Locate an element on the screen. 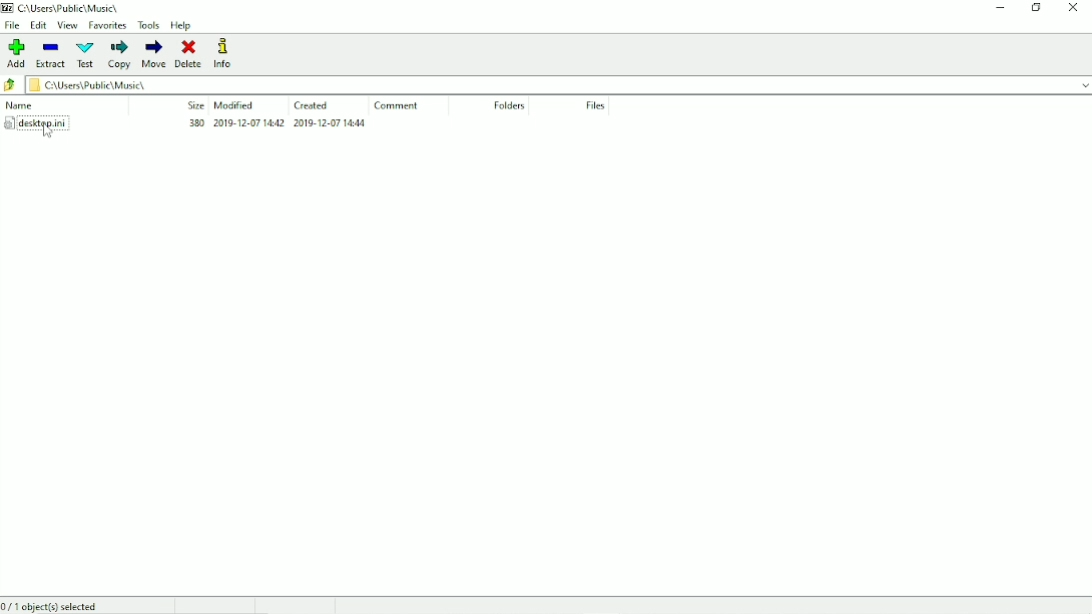 The width and height of the screenshot is (1092, 614). cursor is located at coordinates (47, 133).